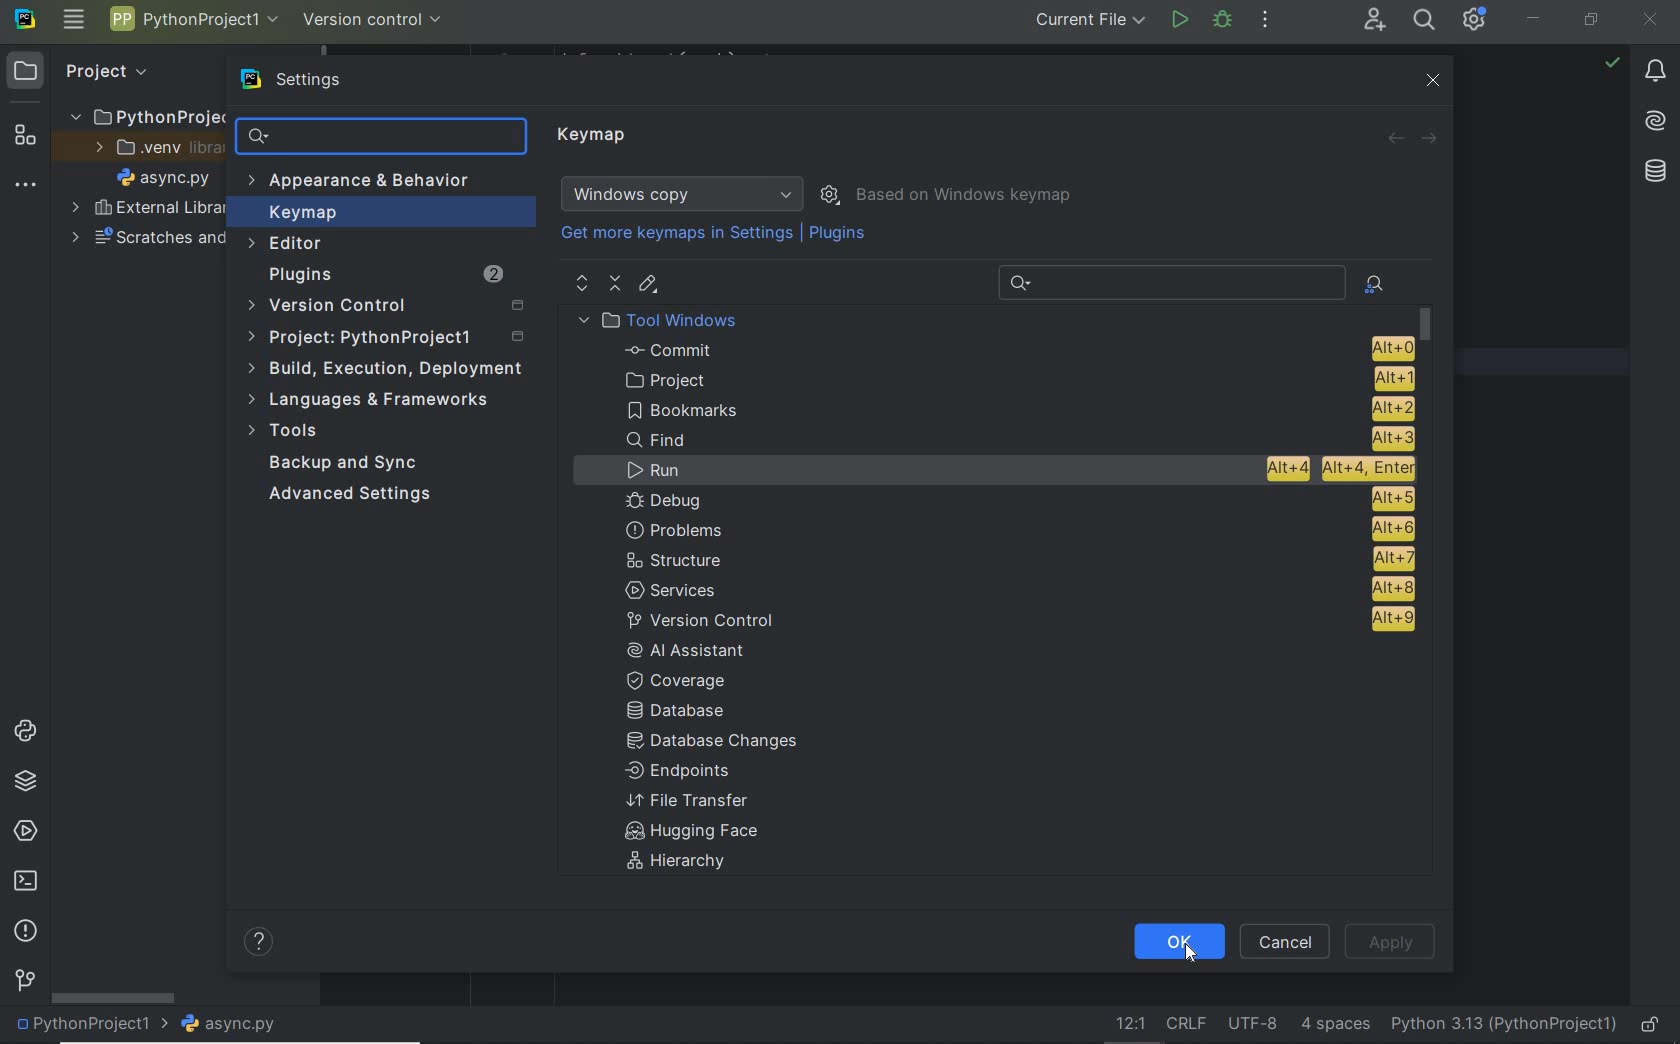 The height and width of the screenshot is (1044, 1680). What do you see at coordinates (362, 182) in the screenshot?
I see `Appearance & Behavior` at bounding box center [362, 182].